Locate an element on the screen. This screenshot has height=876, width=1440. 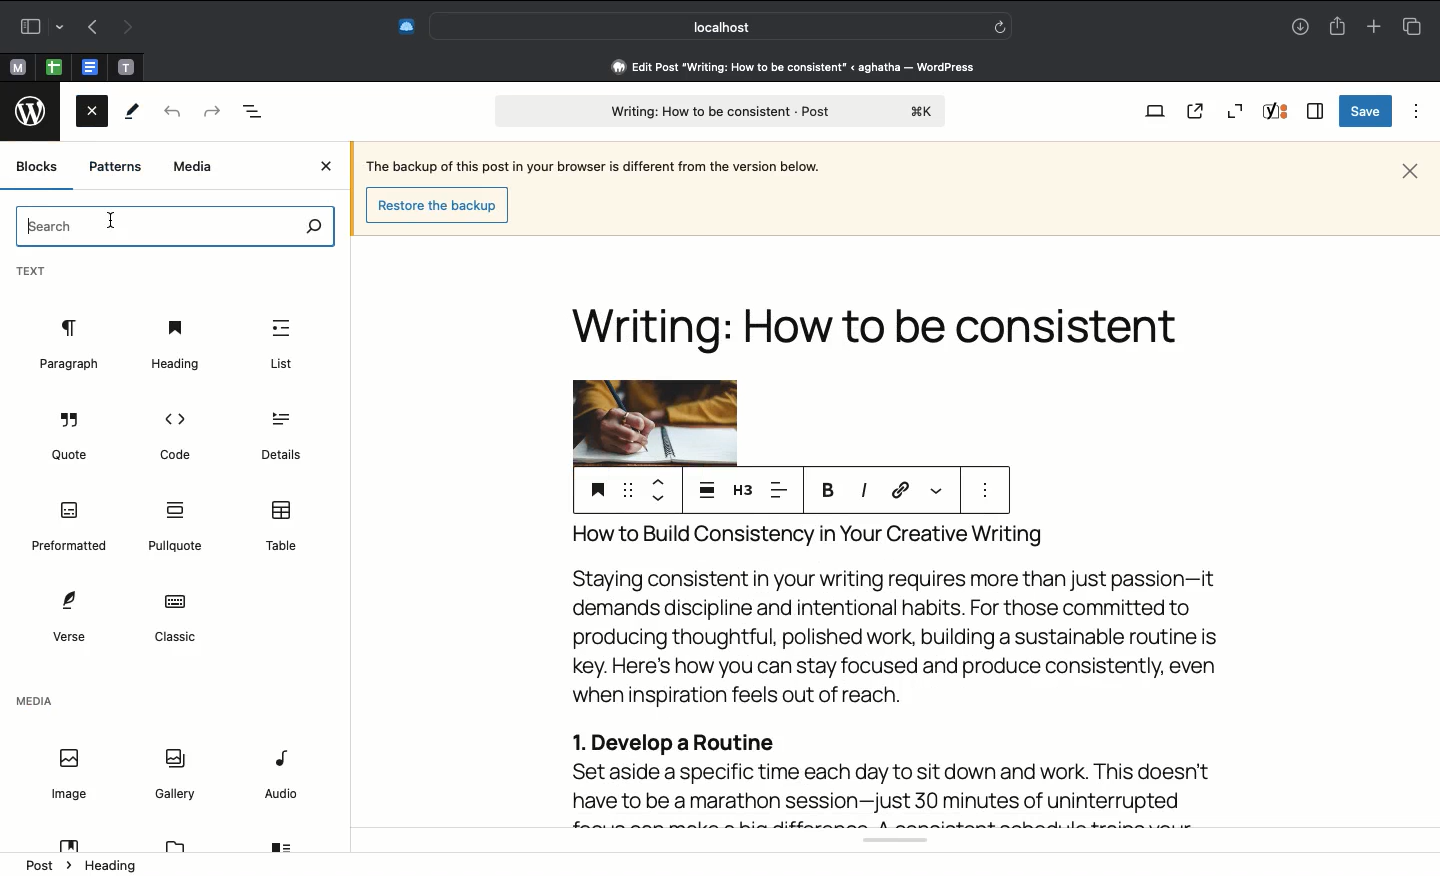
Save is located at coordinates (1365, 111).